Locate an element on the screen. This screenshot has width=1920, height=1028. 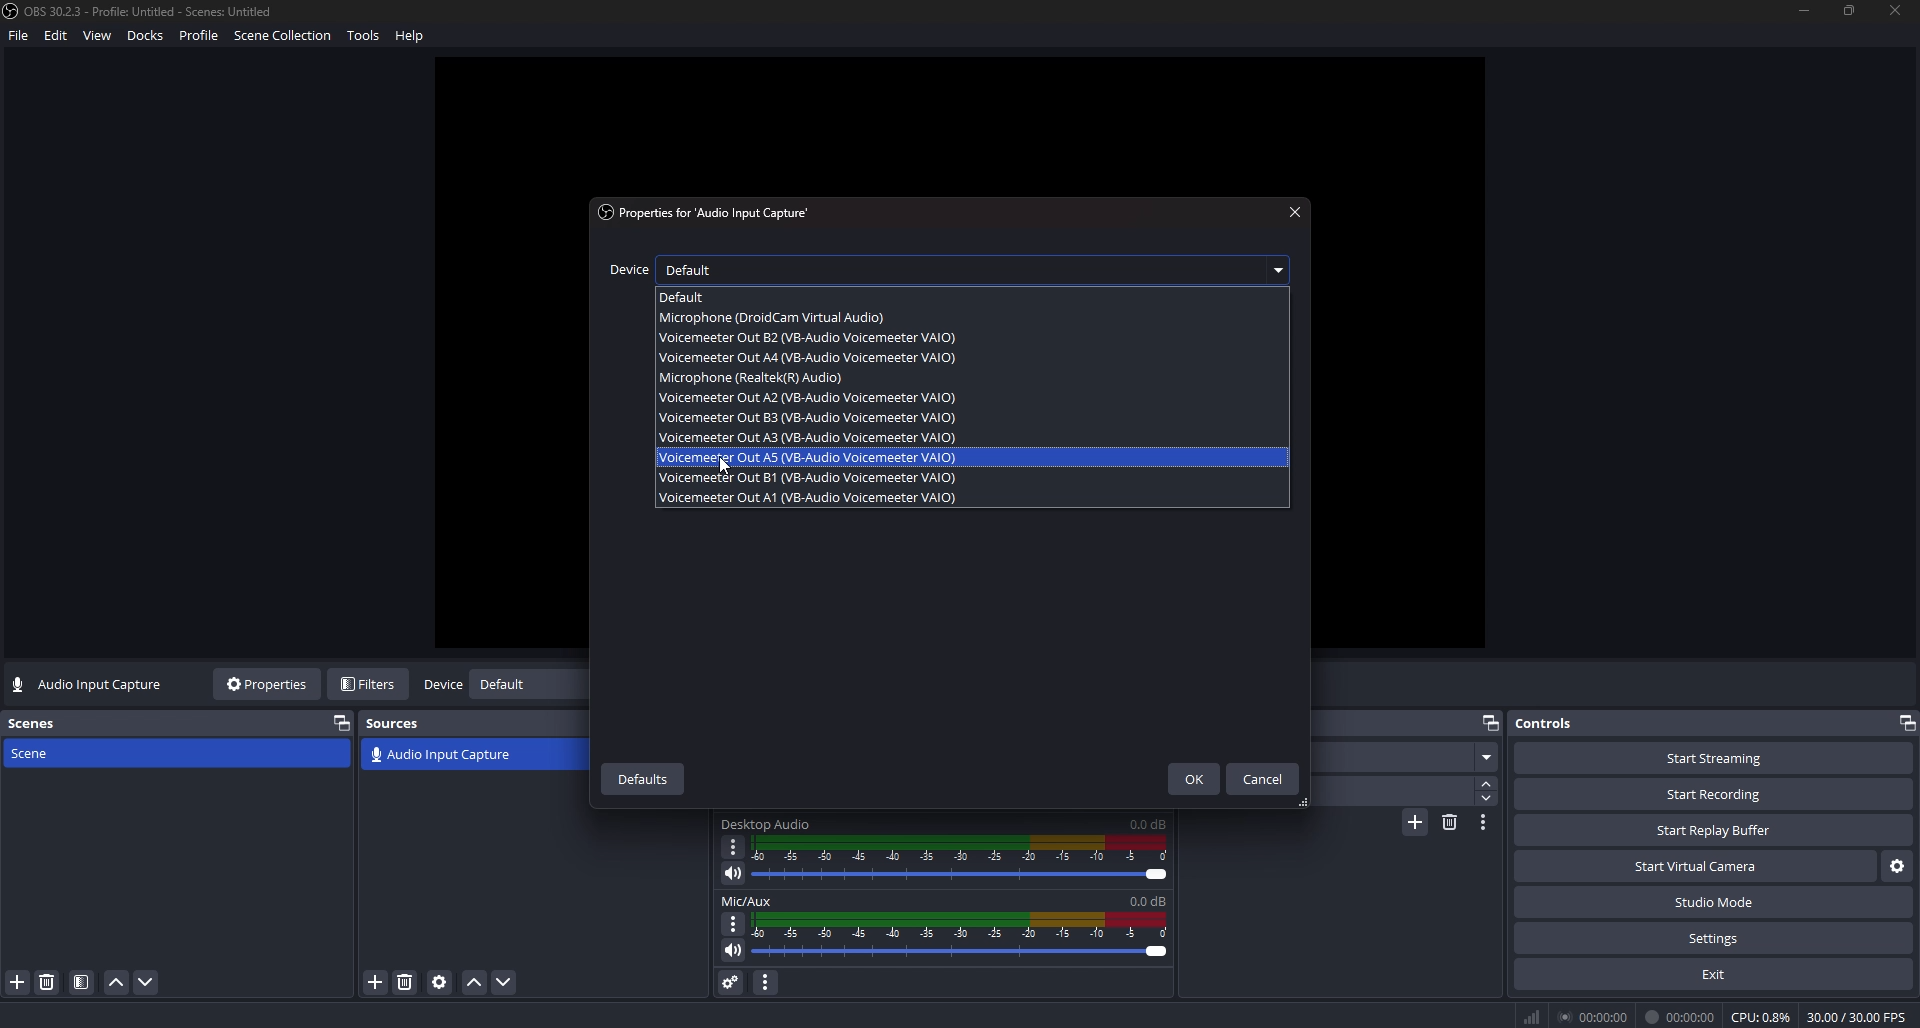
no source selected is located at coordinates (89, 685).